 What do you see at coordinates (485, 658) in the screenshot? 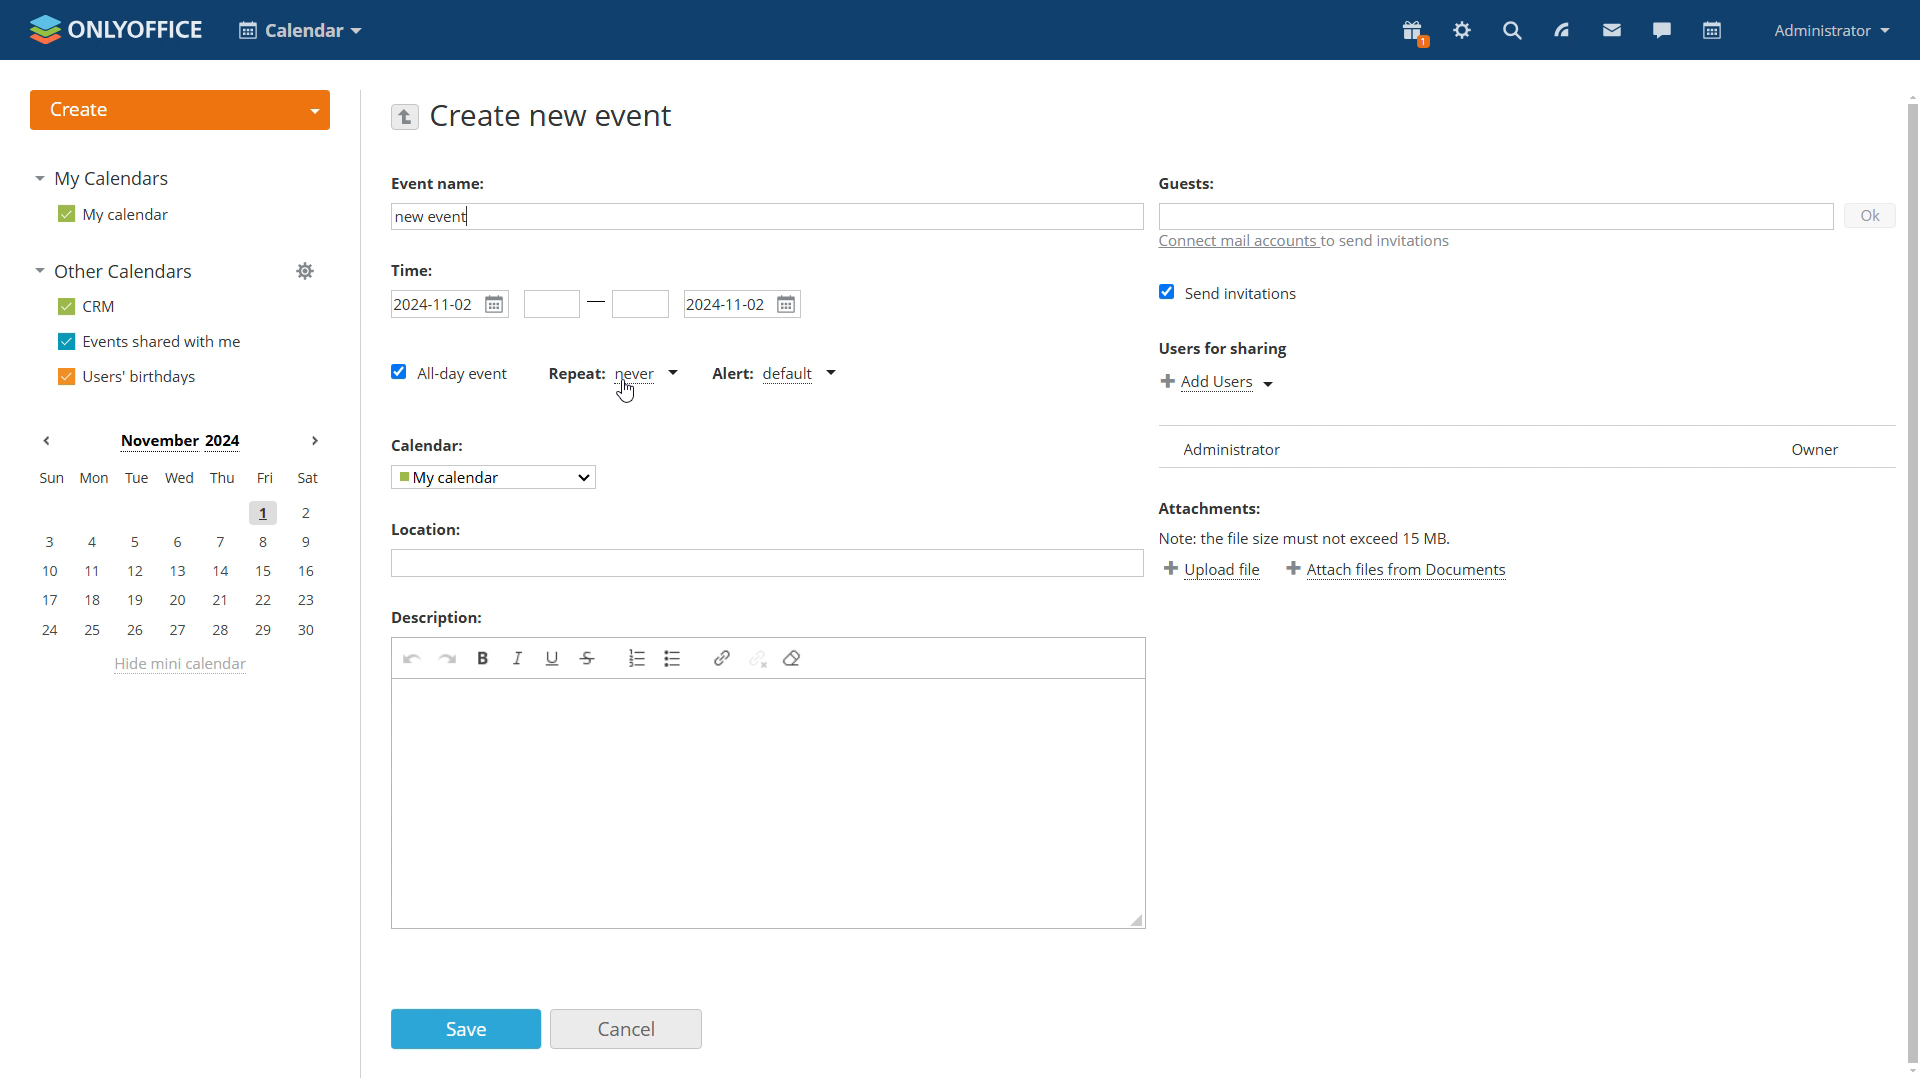
I see `bold` at bounding box center [485, 658].